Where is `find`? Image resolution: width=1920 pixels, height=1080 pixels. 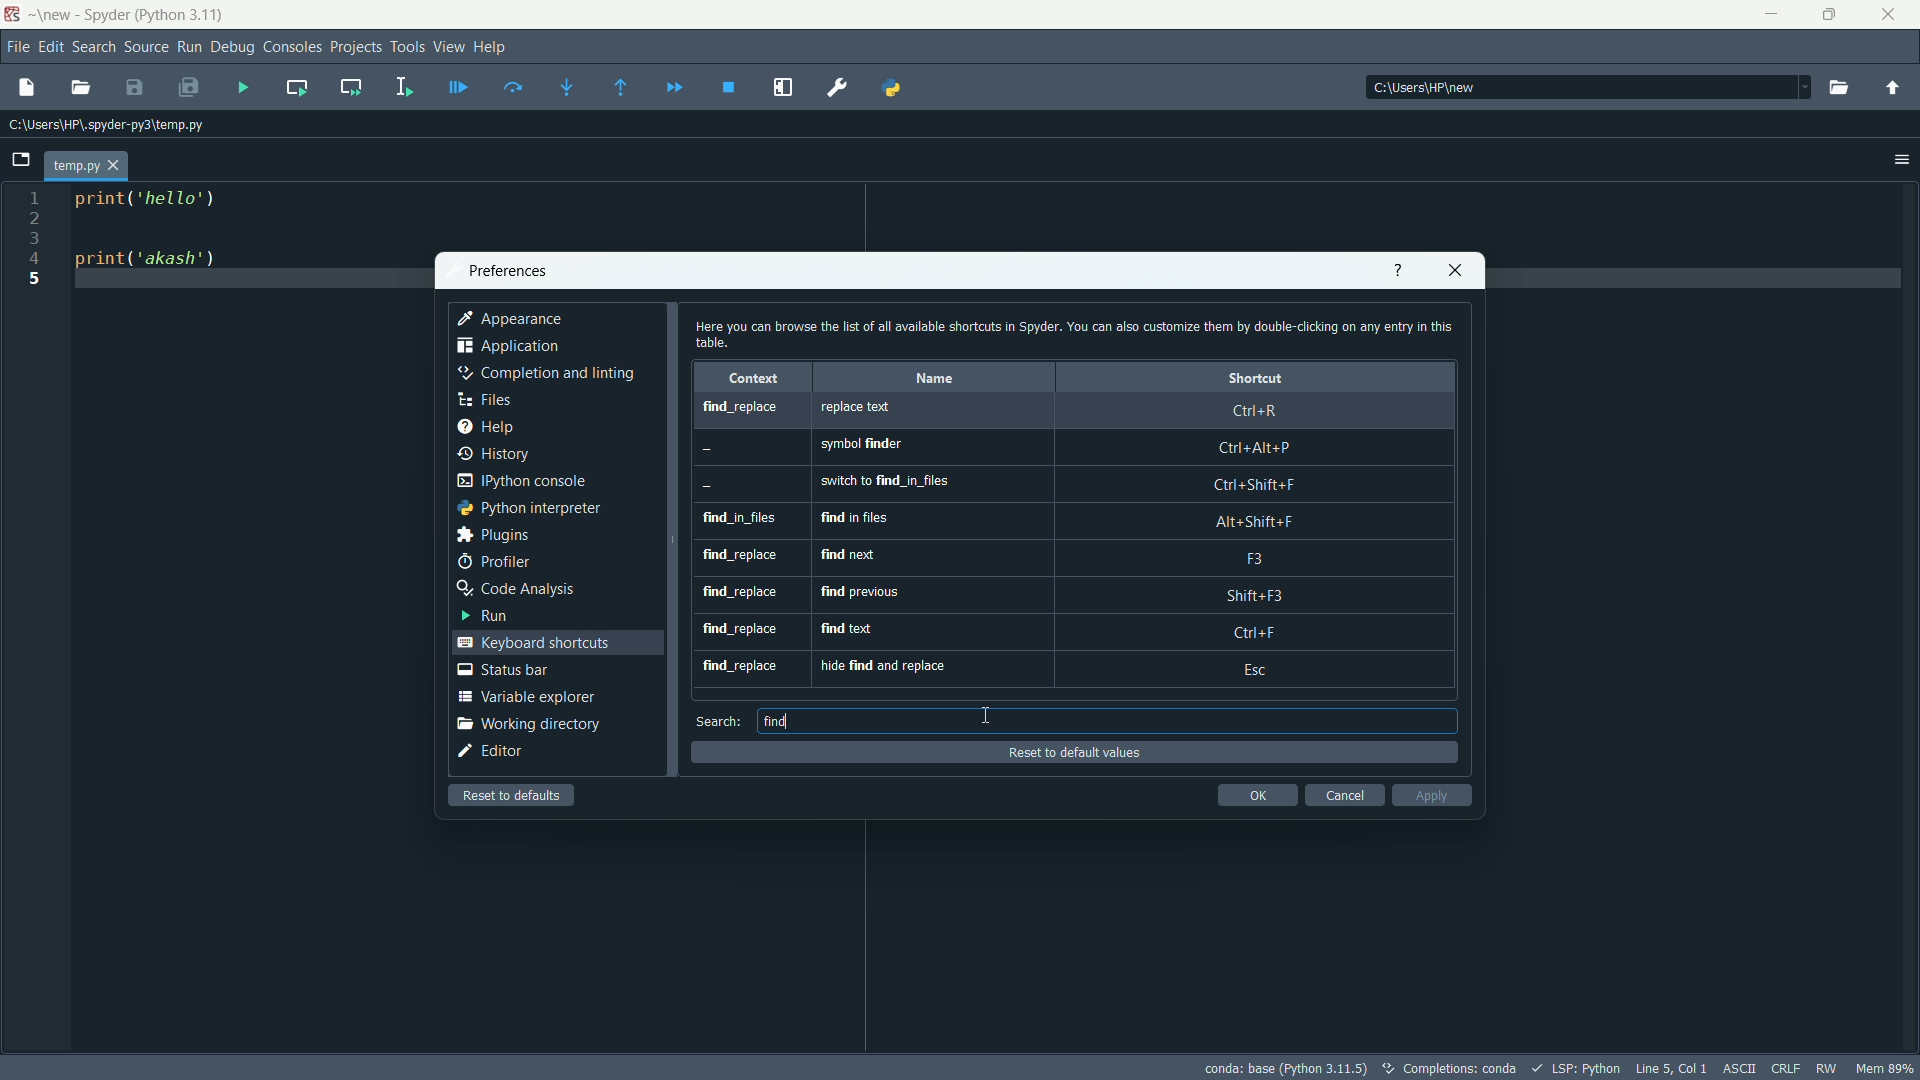
find is located at coordinates (775, 721).